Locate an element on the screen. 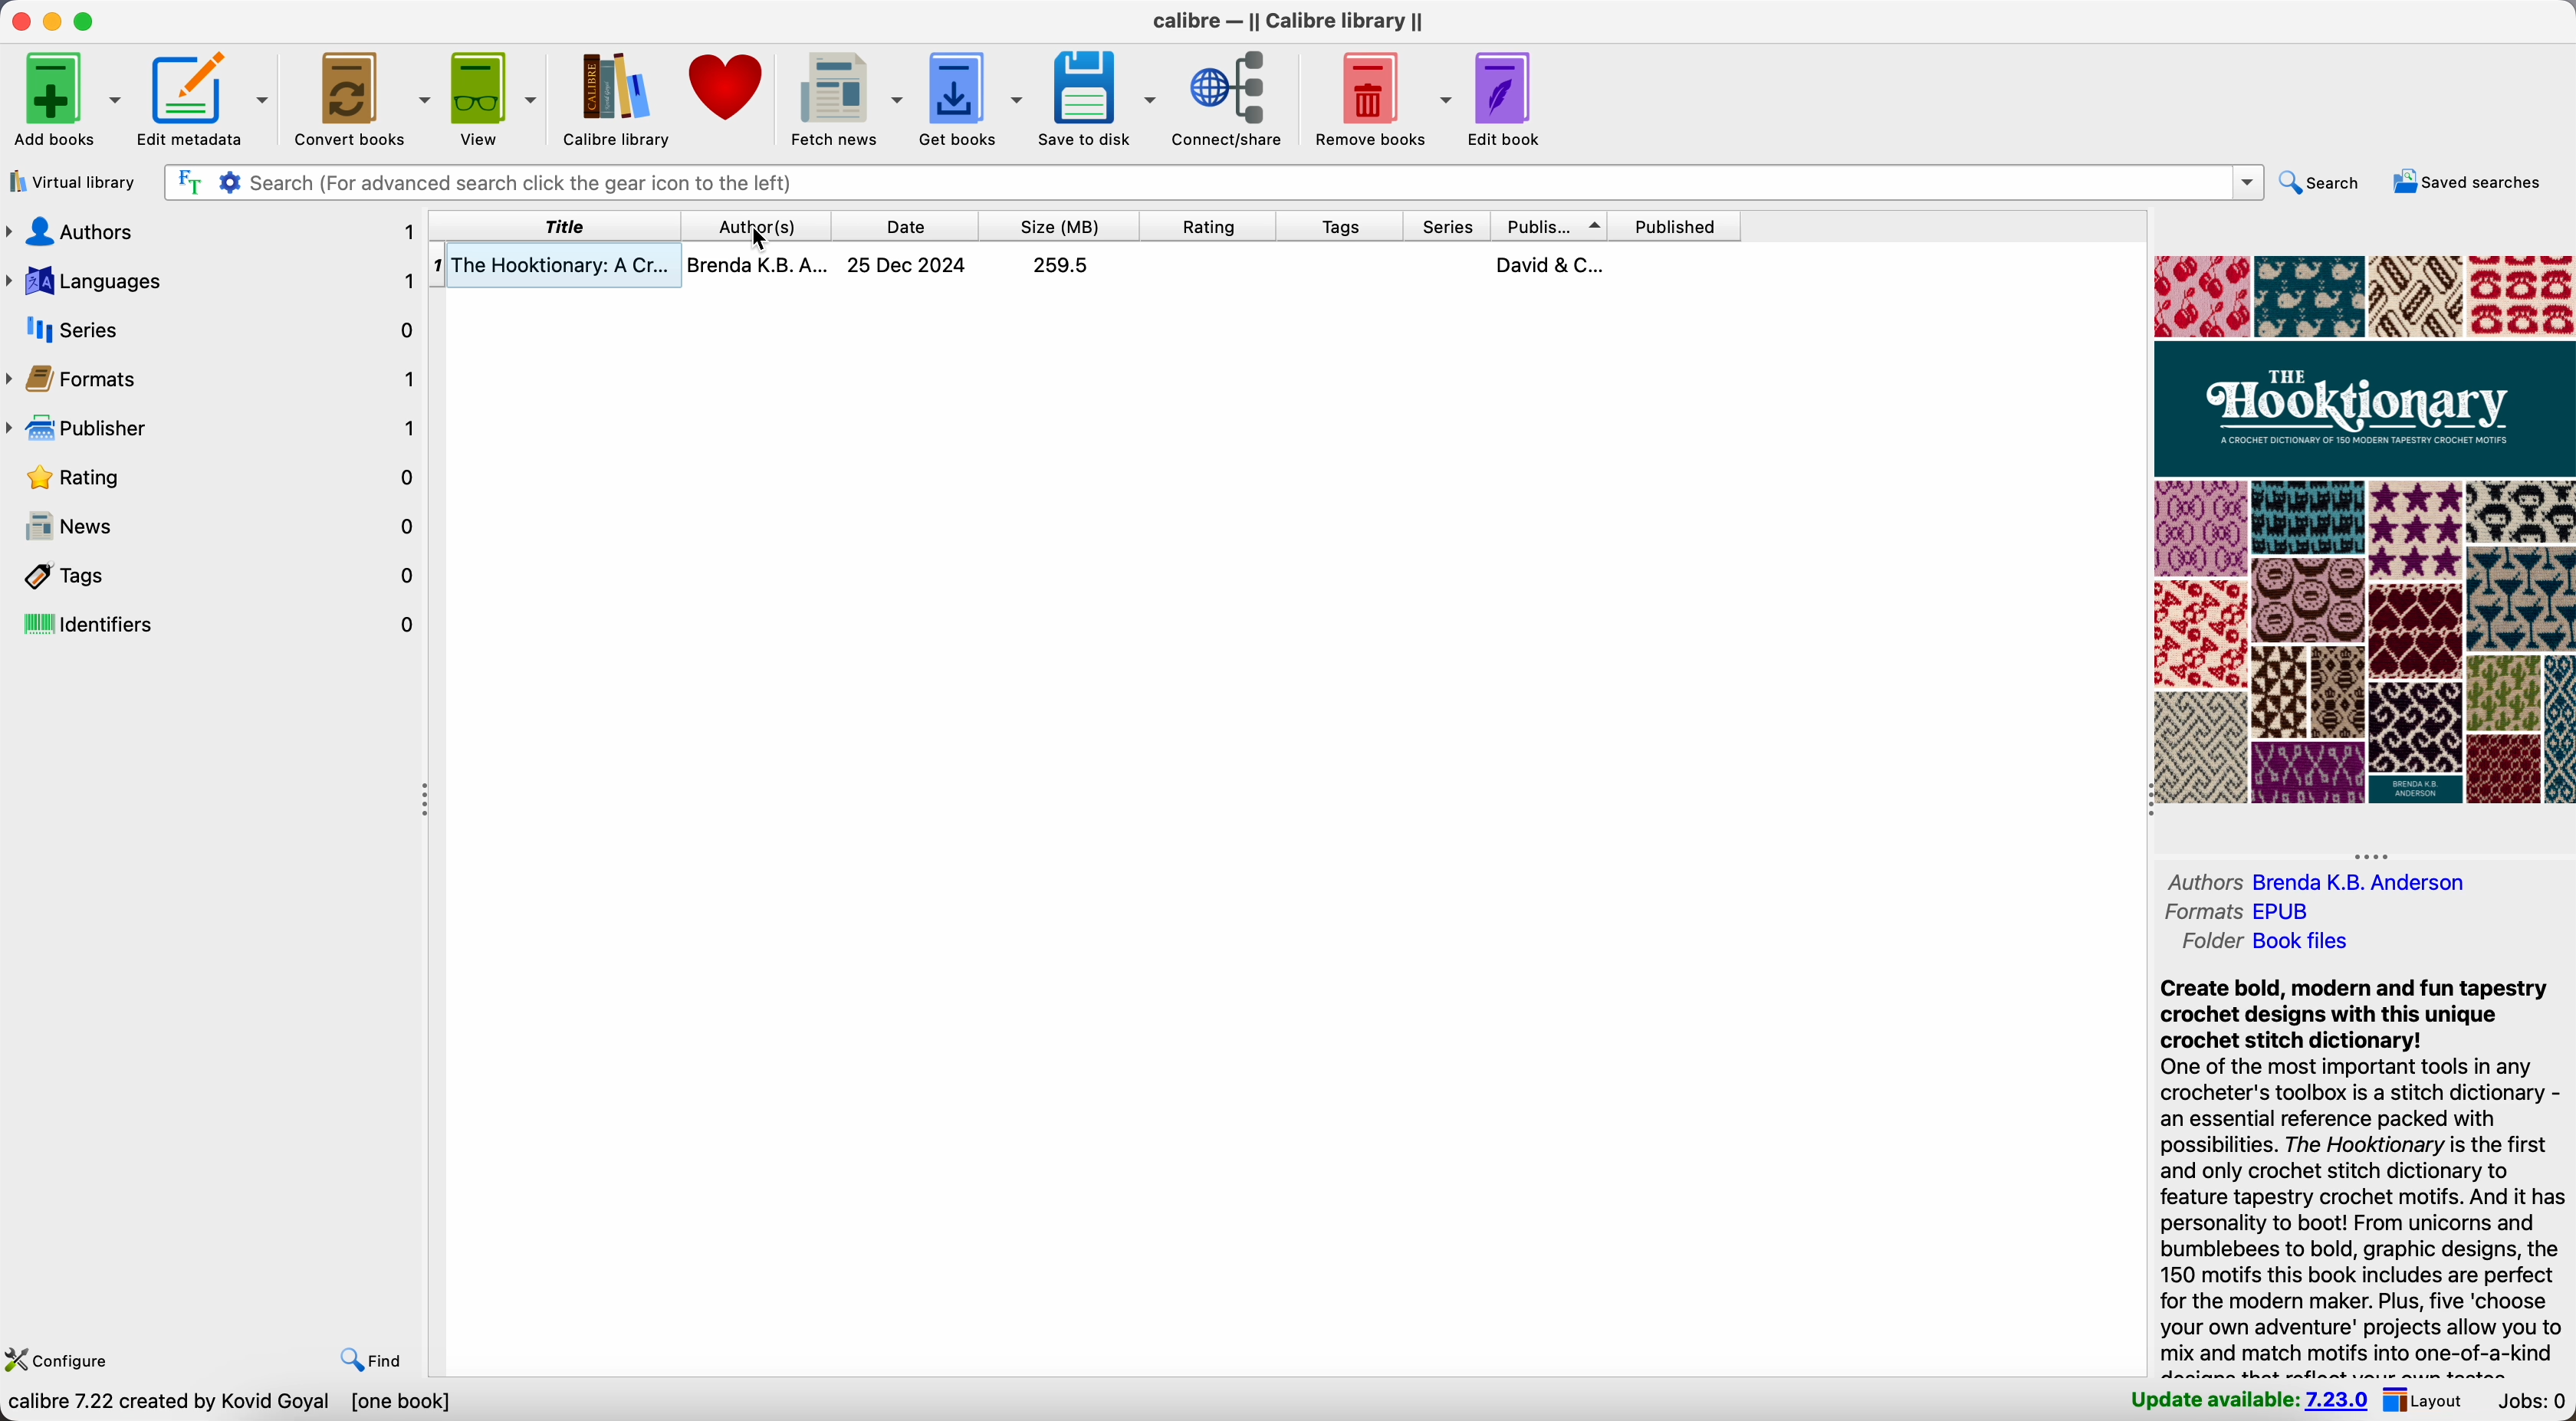 This screenshot has width=2576, height=1421. find is located at coordinates (366, 1358).